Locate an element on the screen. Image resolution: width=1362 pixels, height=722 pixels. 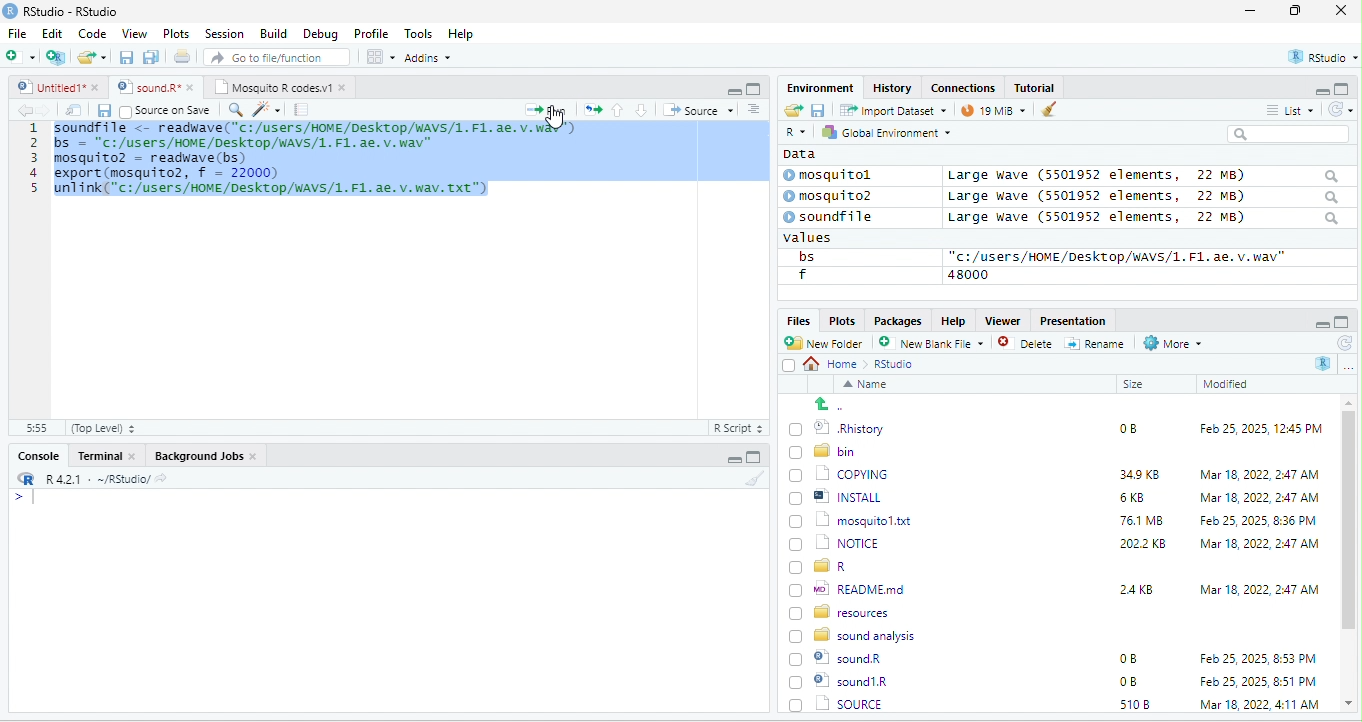
Large wave (5501952 elements, 22 MB) is located at coordinates (1142, 175).